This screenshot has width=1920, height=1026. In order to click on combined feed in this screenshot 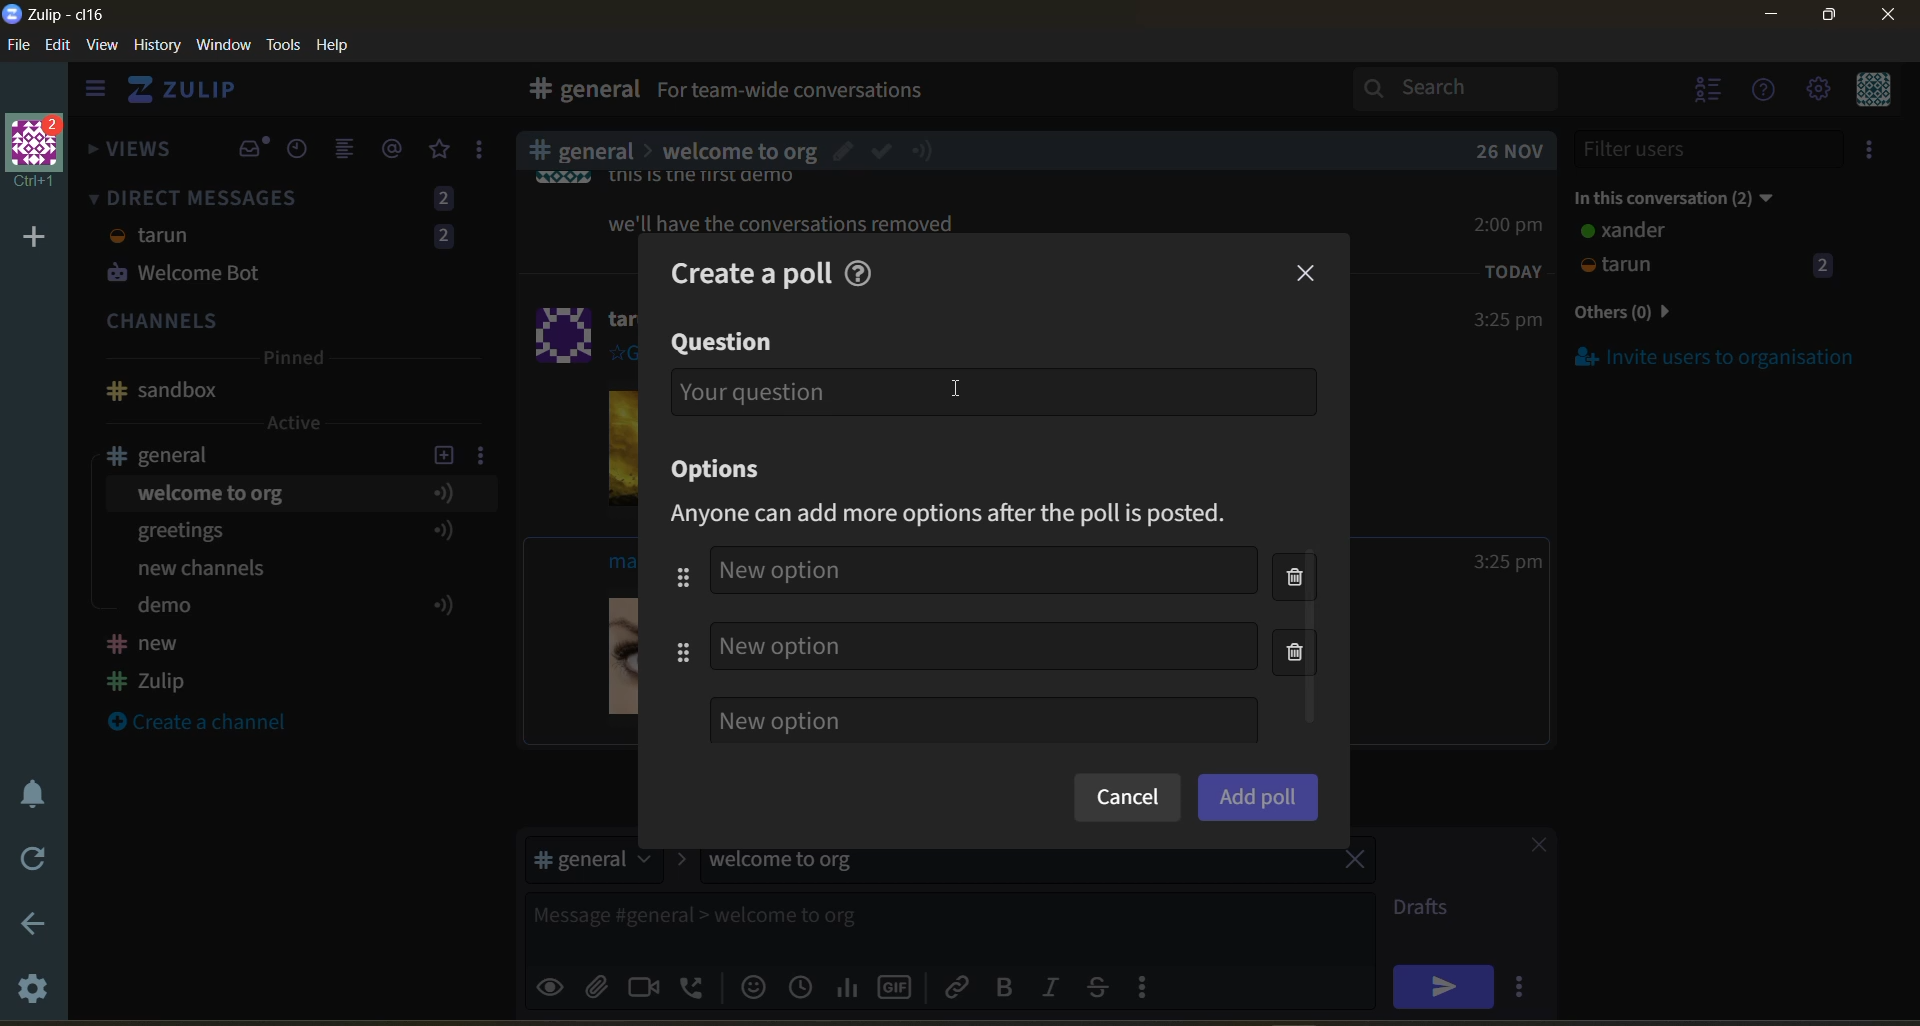, I will do `click(353, 152)`.